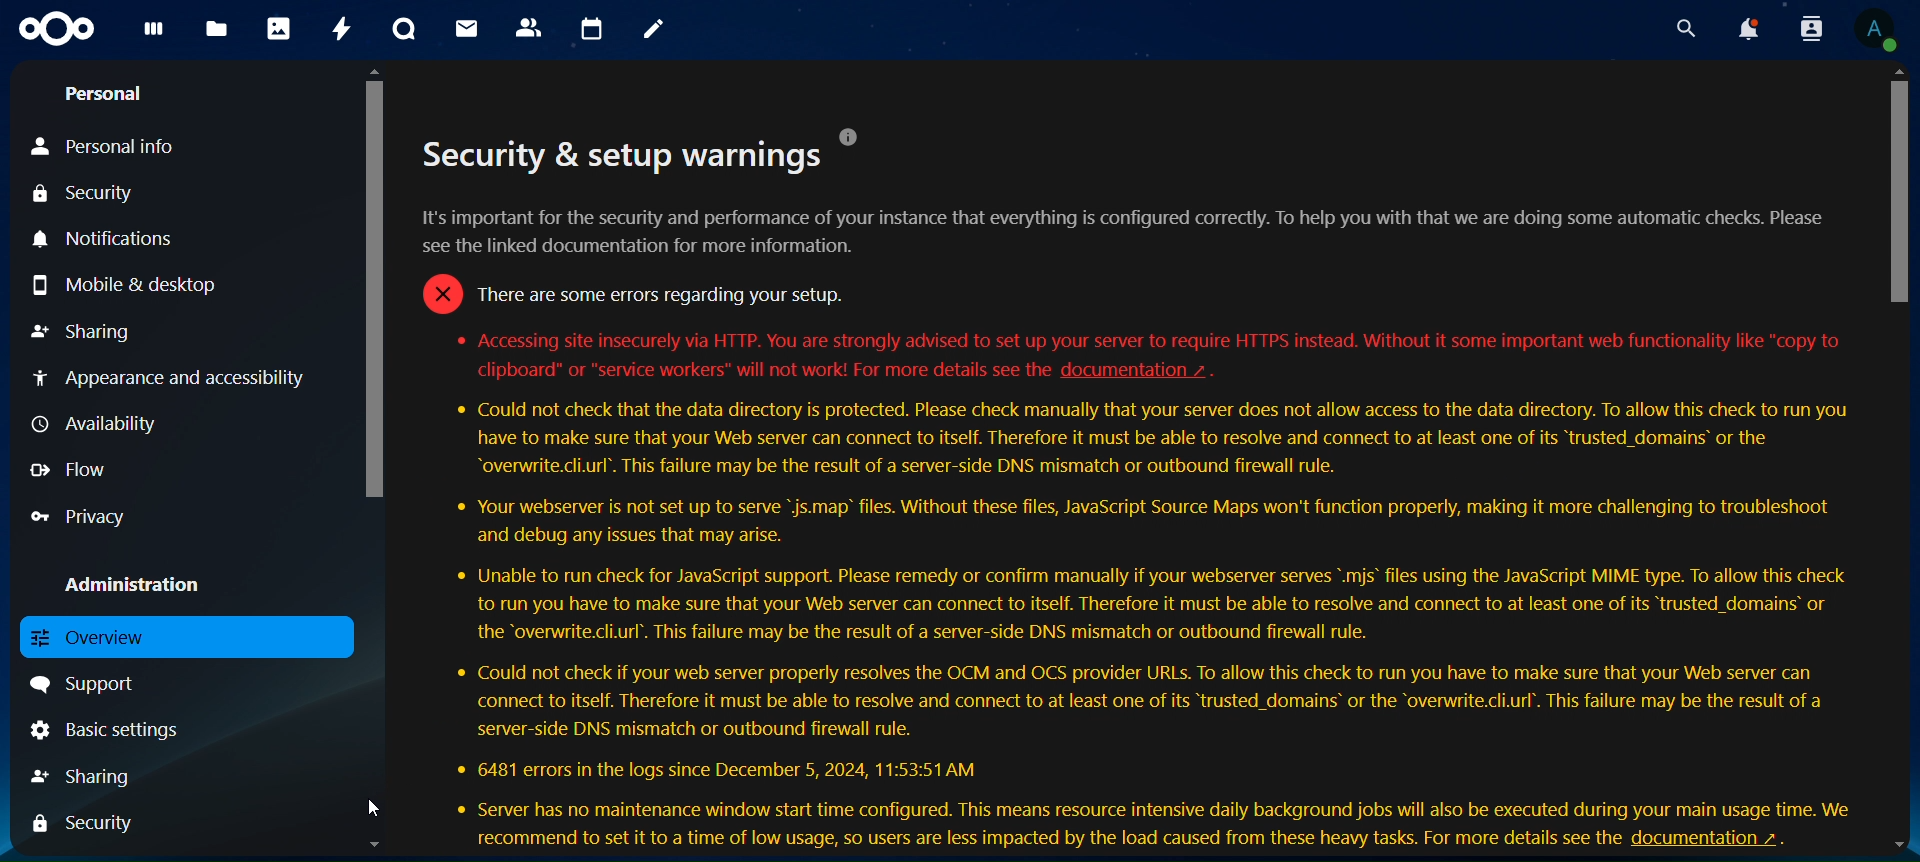 The height and width of the screenshot is (862, 1920). What do you see at coordinates (1874, 29) in the screenshot?
I see `view profile` at bounding box center [1874, 29].